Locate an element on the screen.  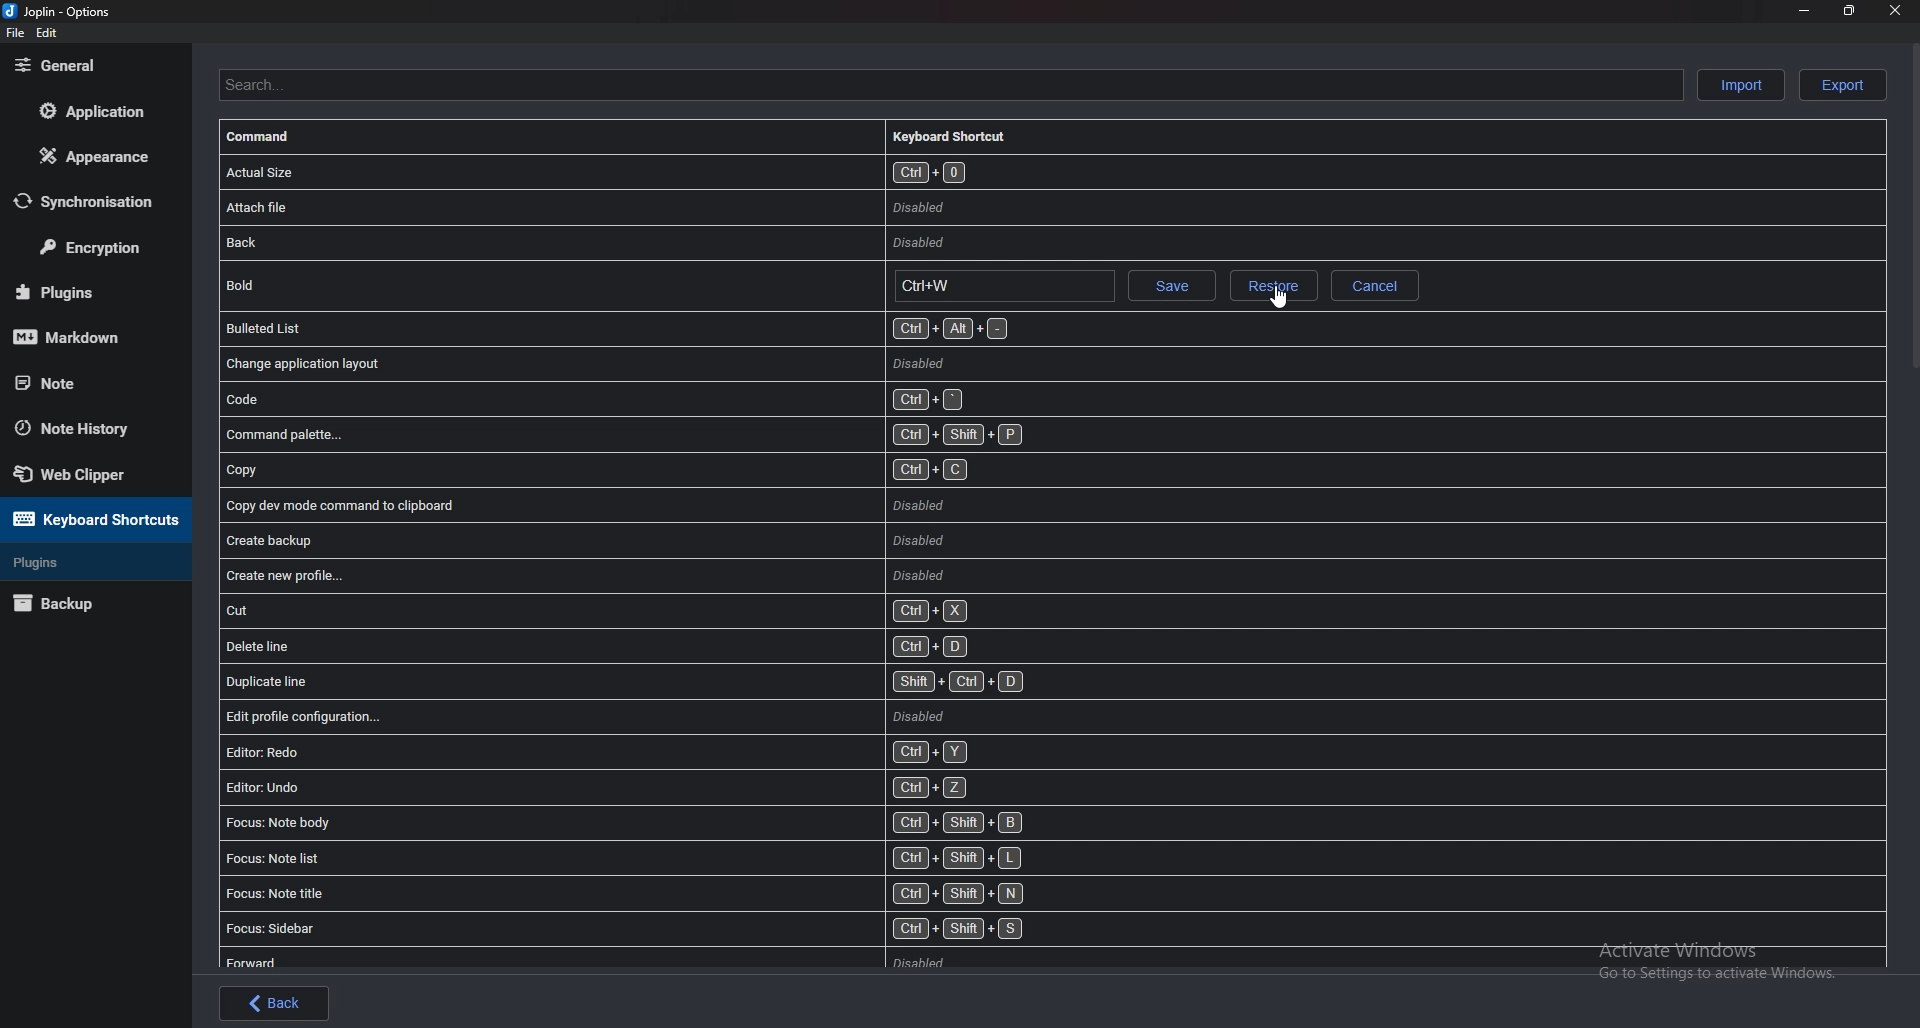
Appearance is located at coordinates (95, 155).